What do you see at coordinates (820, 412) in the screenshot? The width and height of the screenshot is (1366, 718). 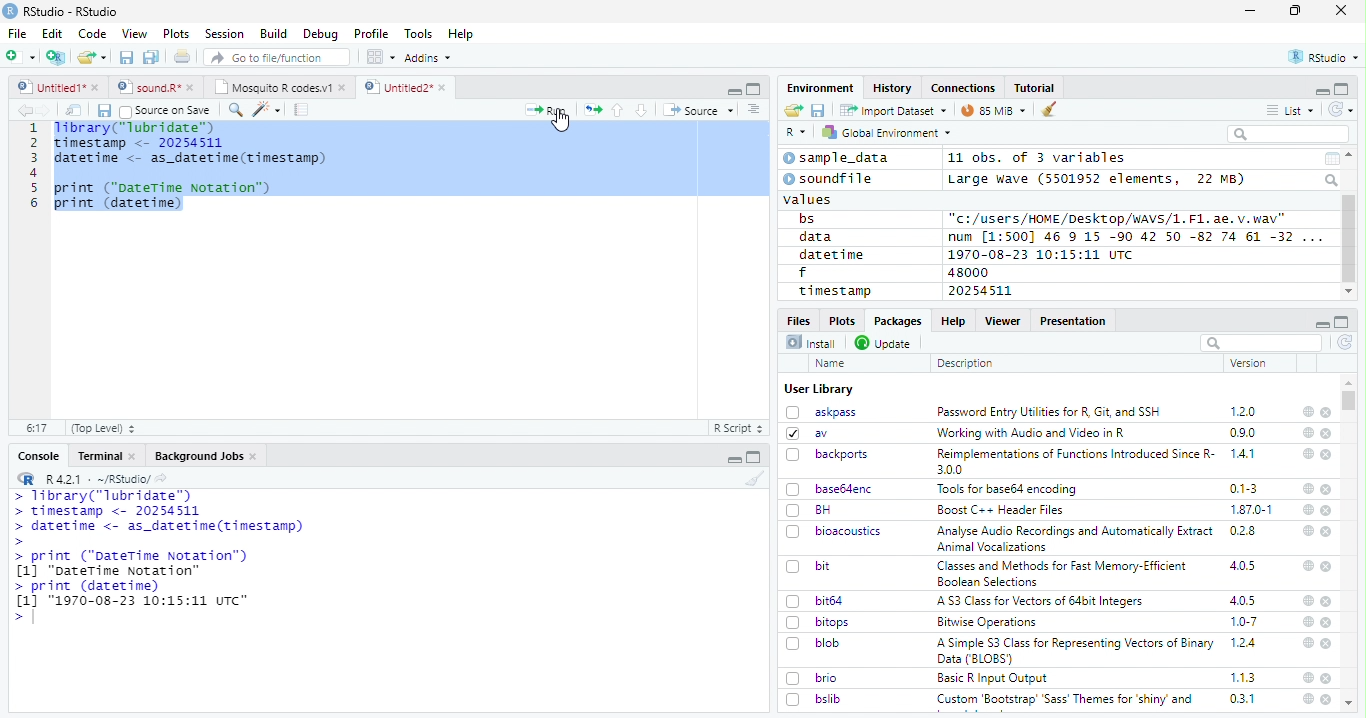 I see `askpass` at bounding box center [820, 412].